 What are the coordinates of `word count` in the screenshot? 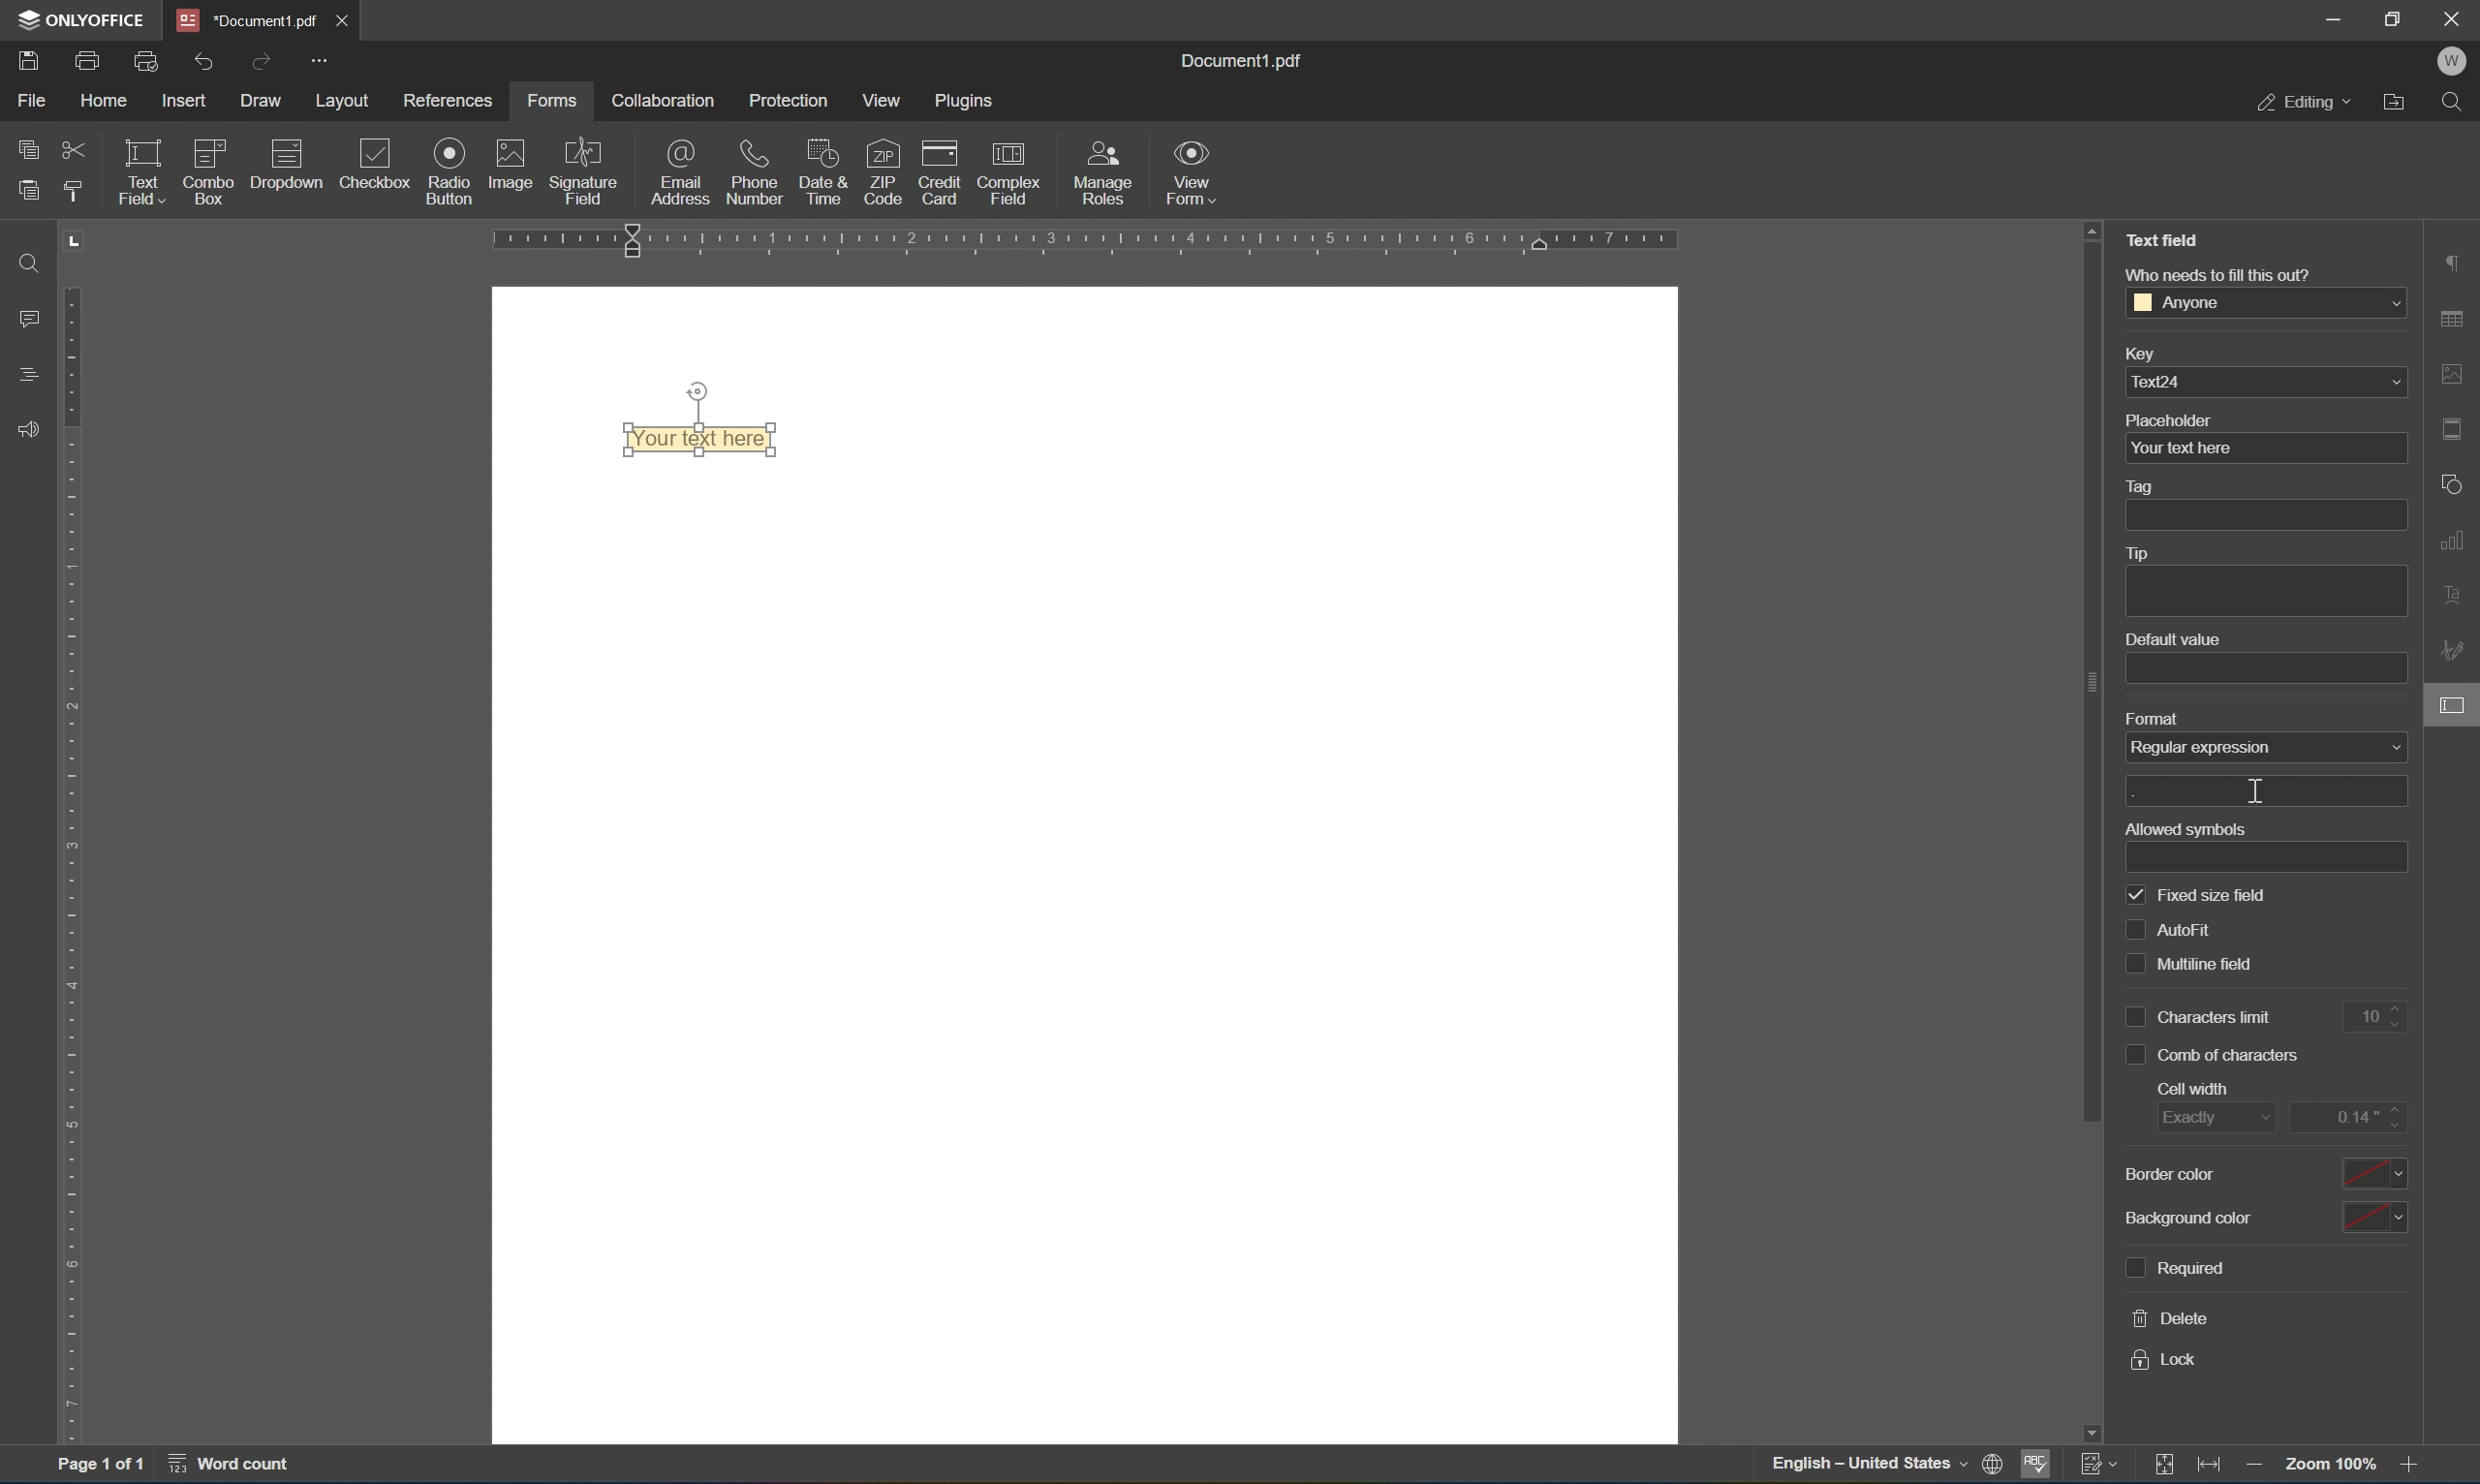 It's located at (241, 1466).